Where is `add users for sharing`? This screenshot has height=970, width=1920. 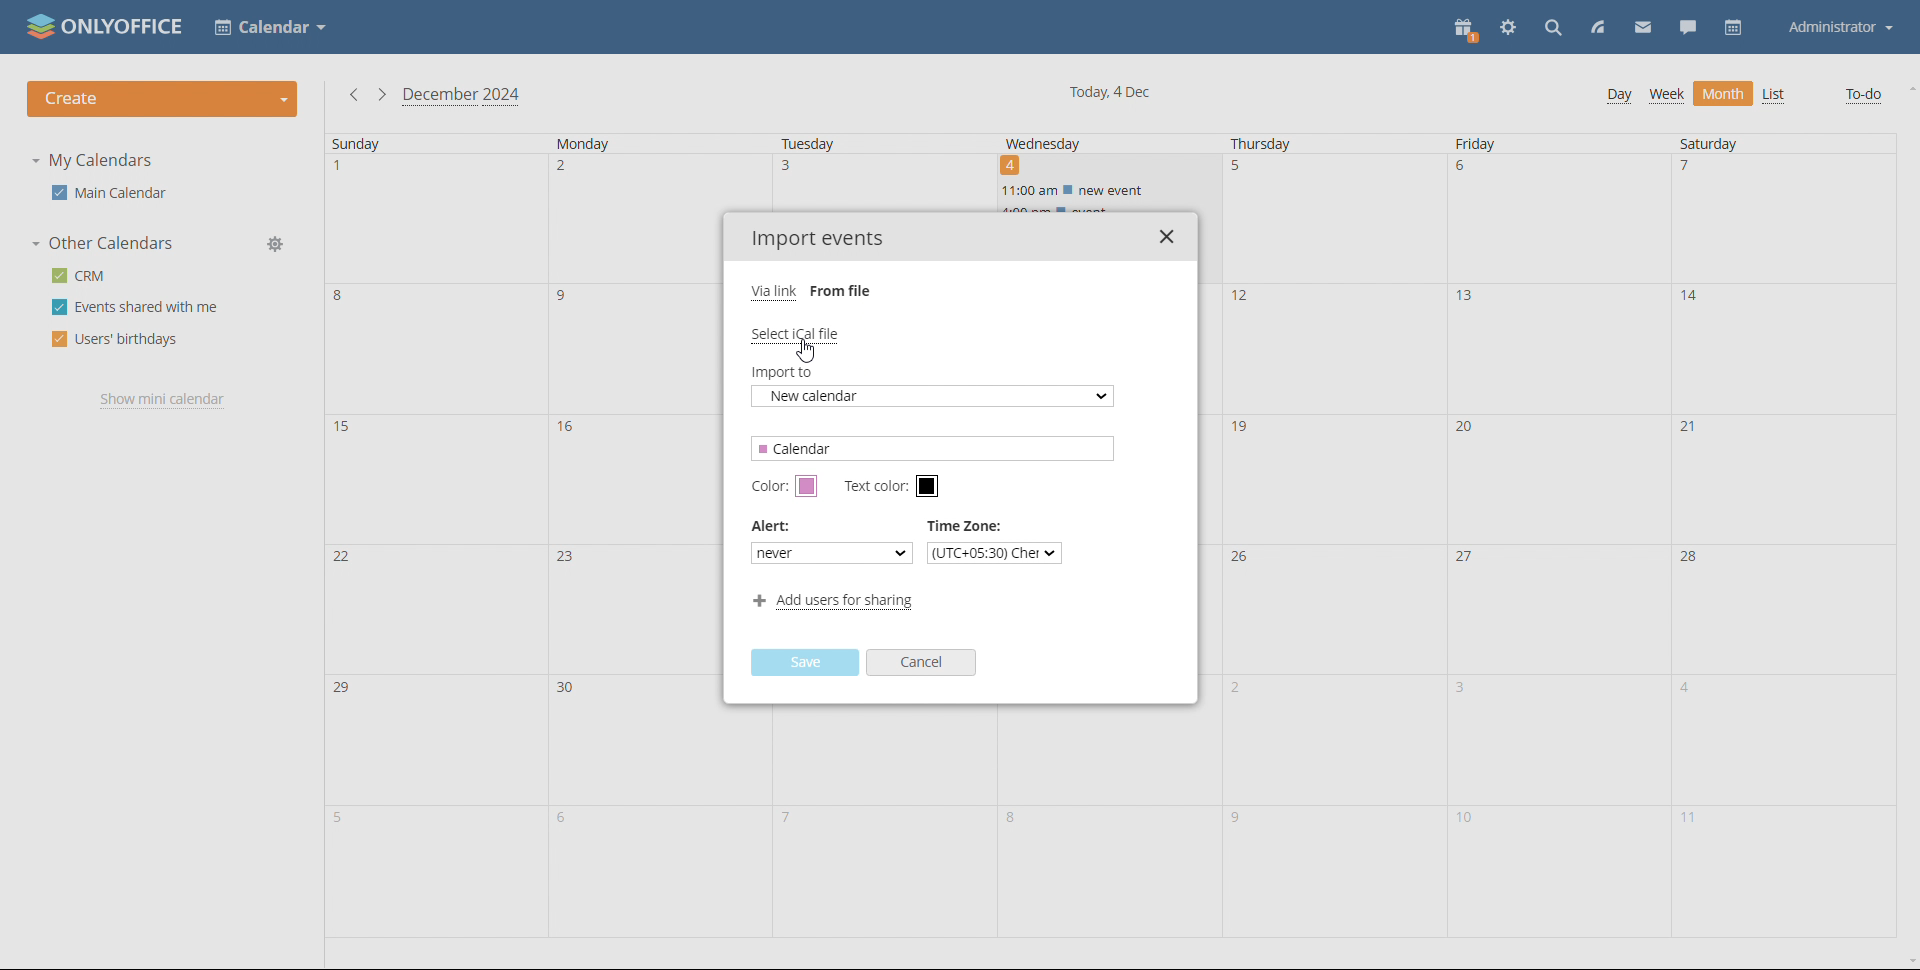
add users for sharing is located at coordinates (834, 603).